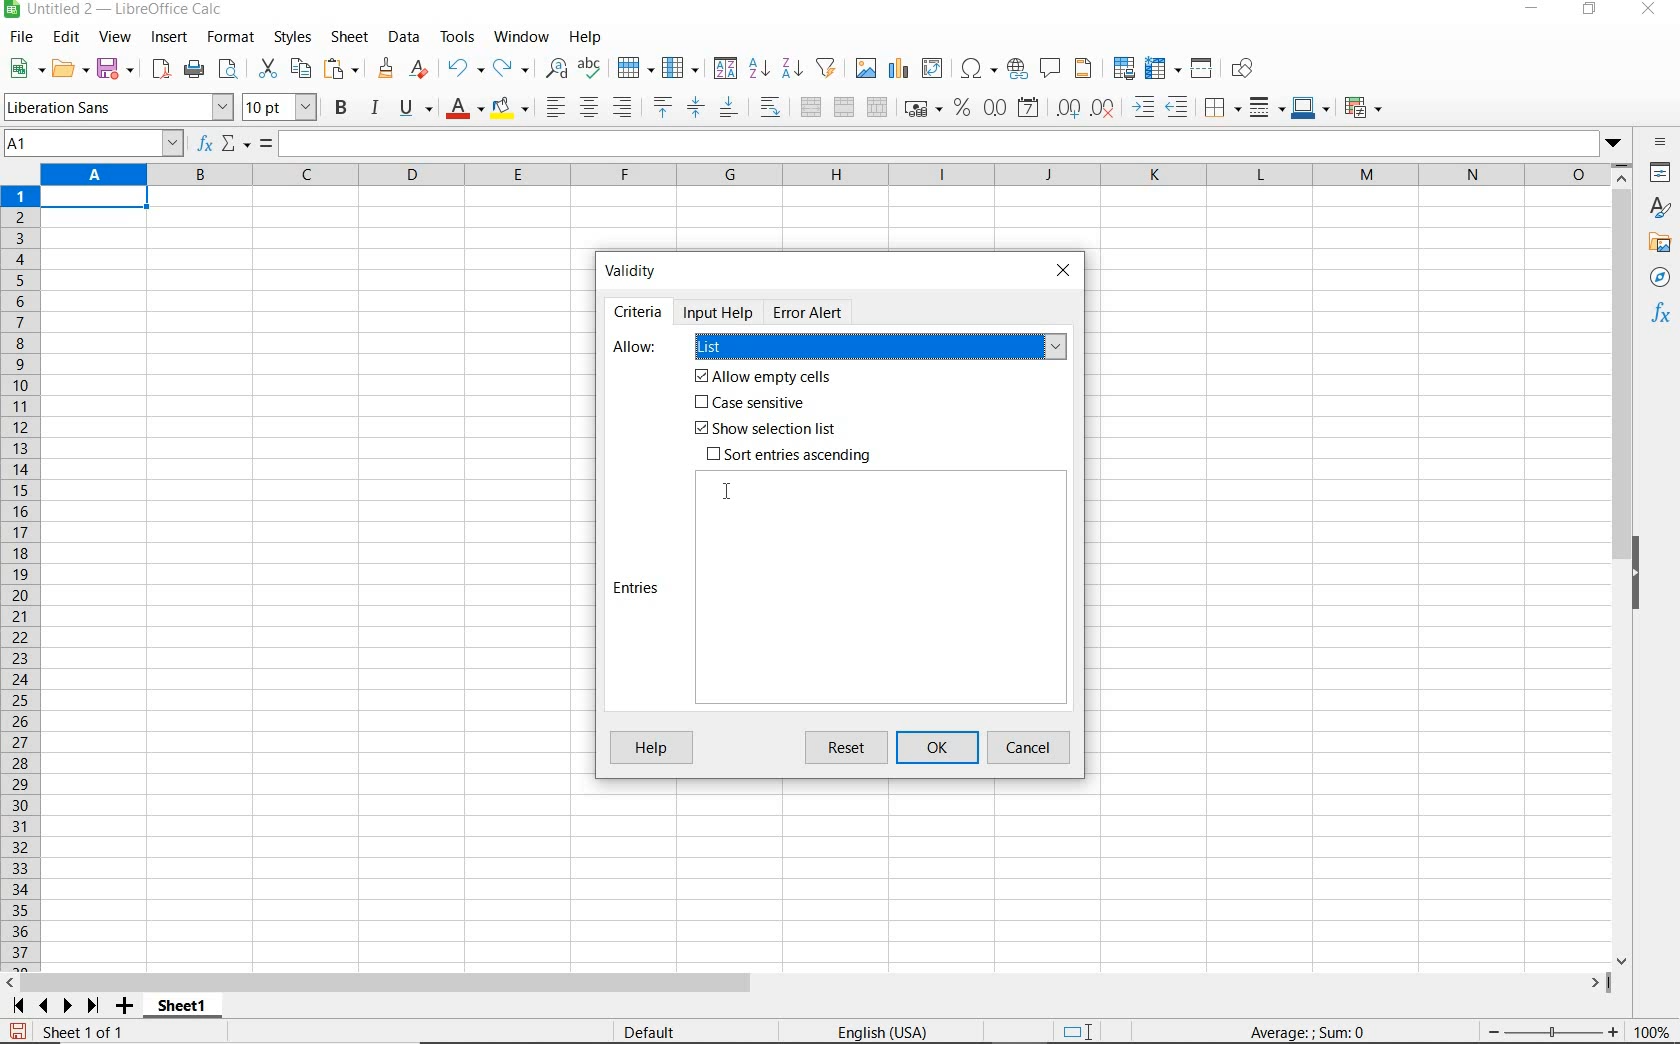 This screenshot has height=1044, width=1680. What do you see at coordinates (168, 38) in the screenshot?
I see `insert` at bounding box center [168, 38].